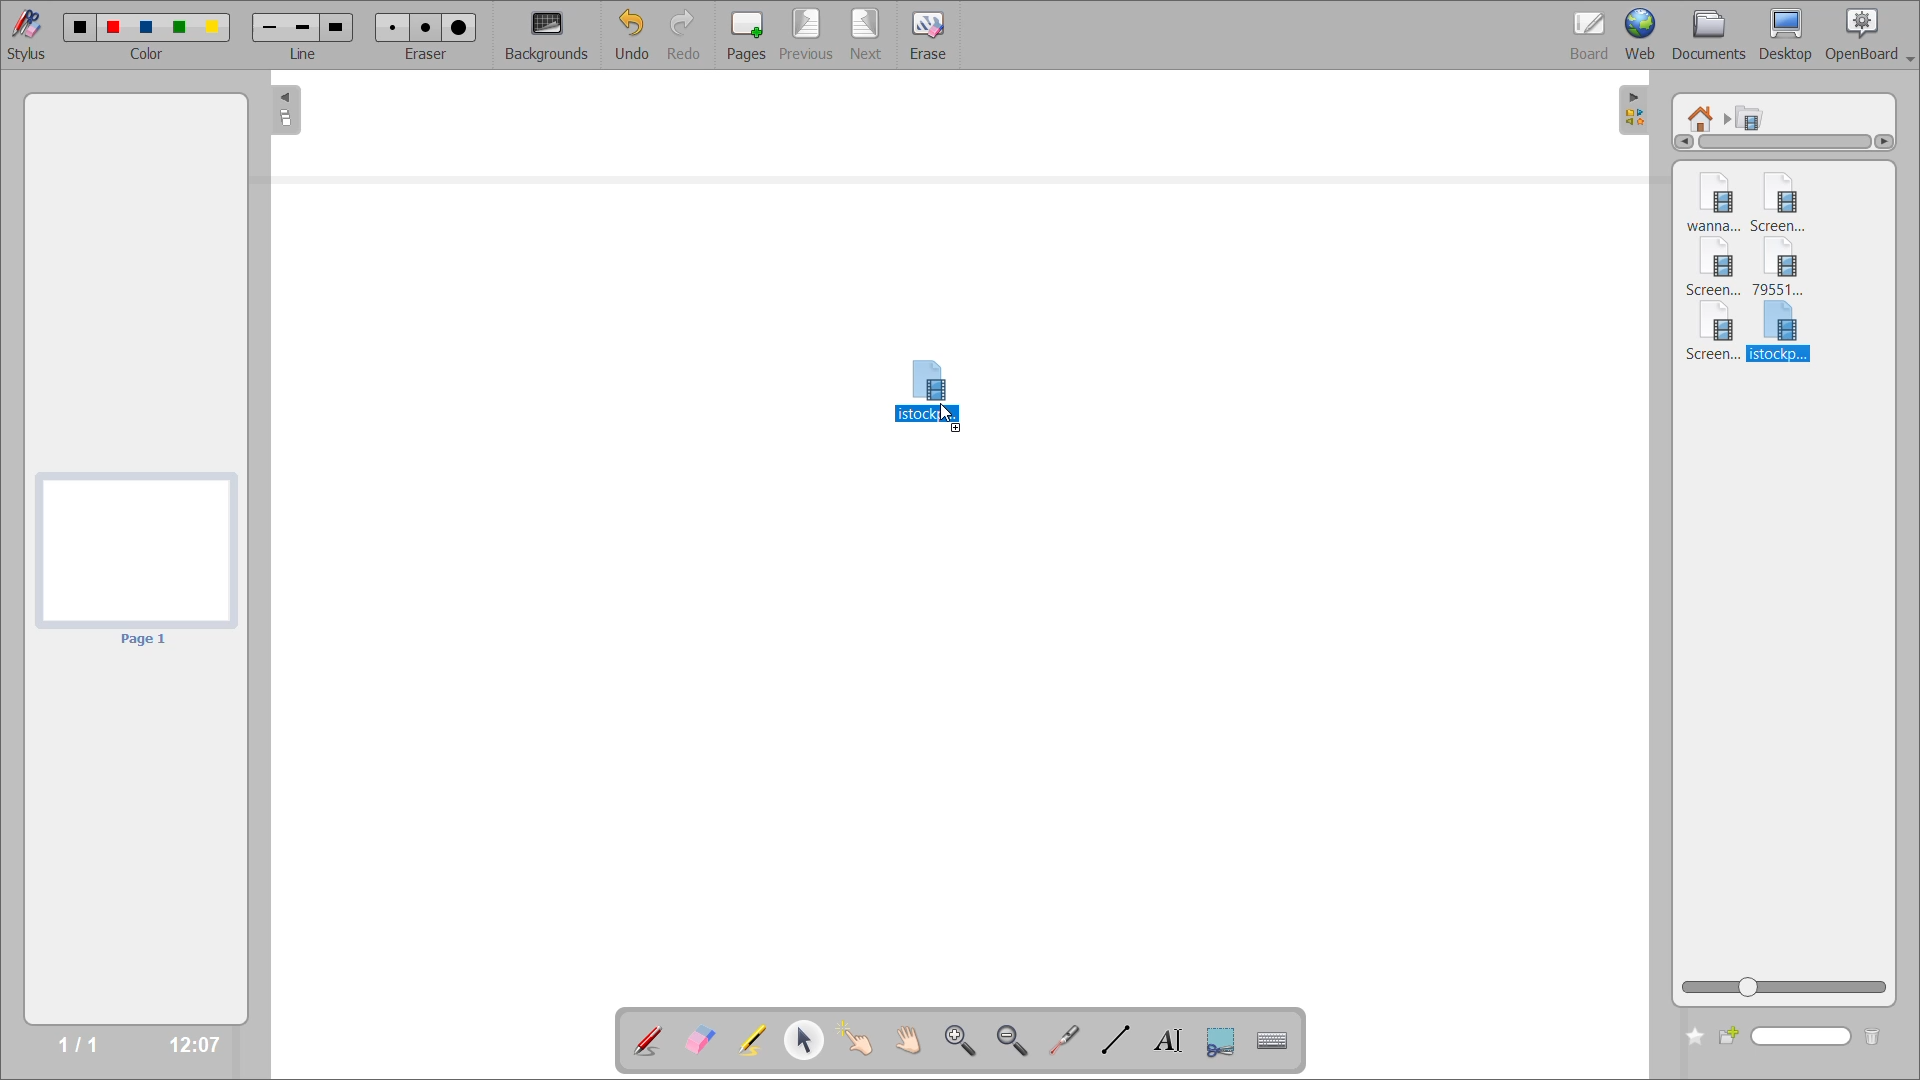 The width and height of the screenshot is (1920, 1080). I want to click on collapse, so click(1636, 107).